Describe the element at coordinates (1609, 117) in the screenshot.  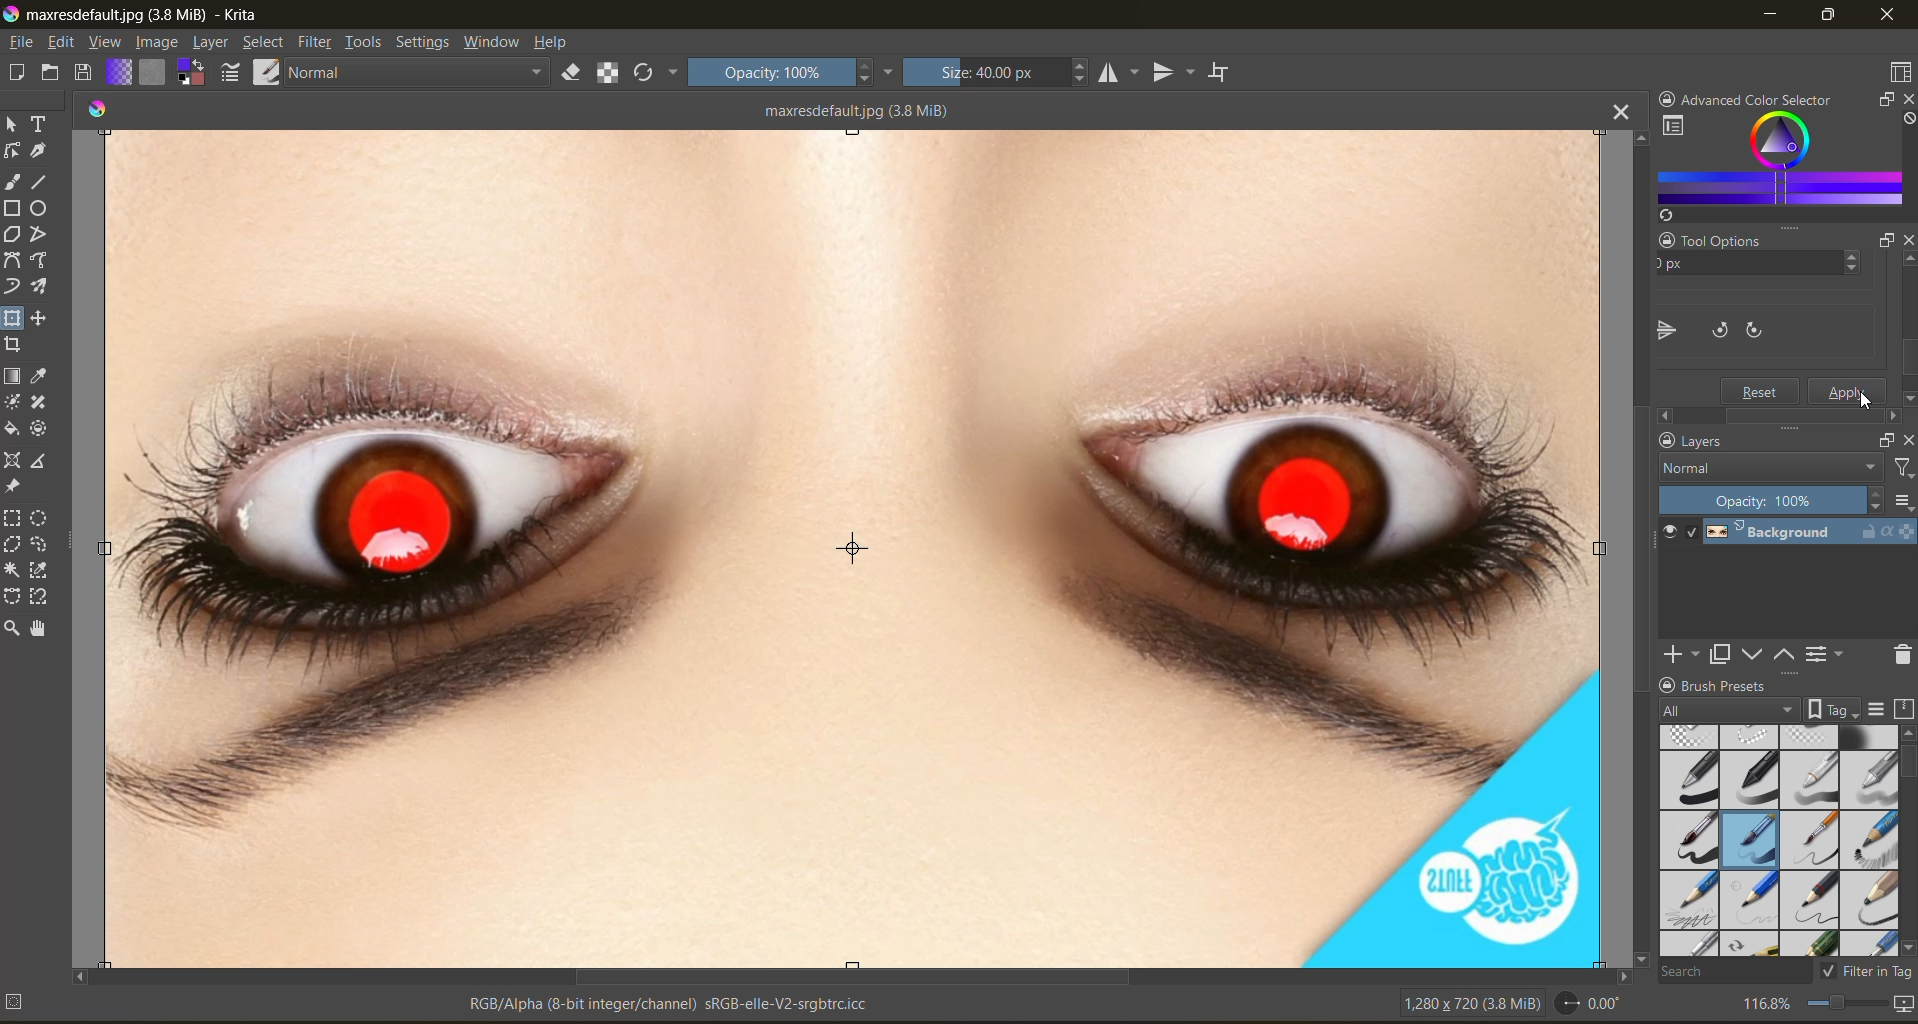
I see `close tab` at that location.